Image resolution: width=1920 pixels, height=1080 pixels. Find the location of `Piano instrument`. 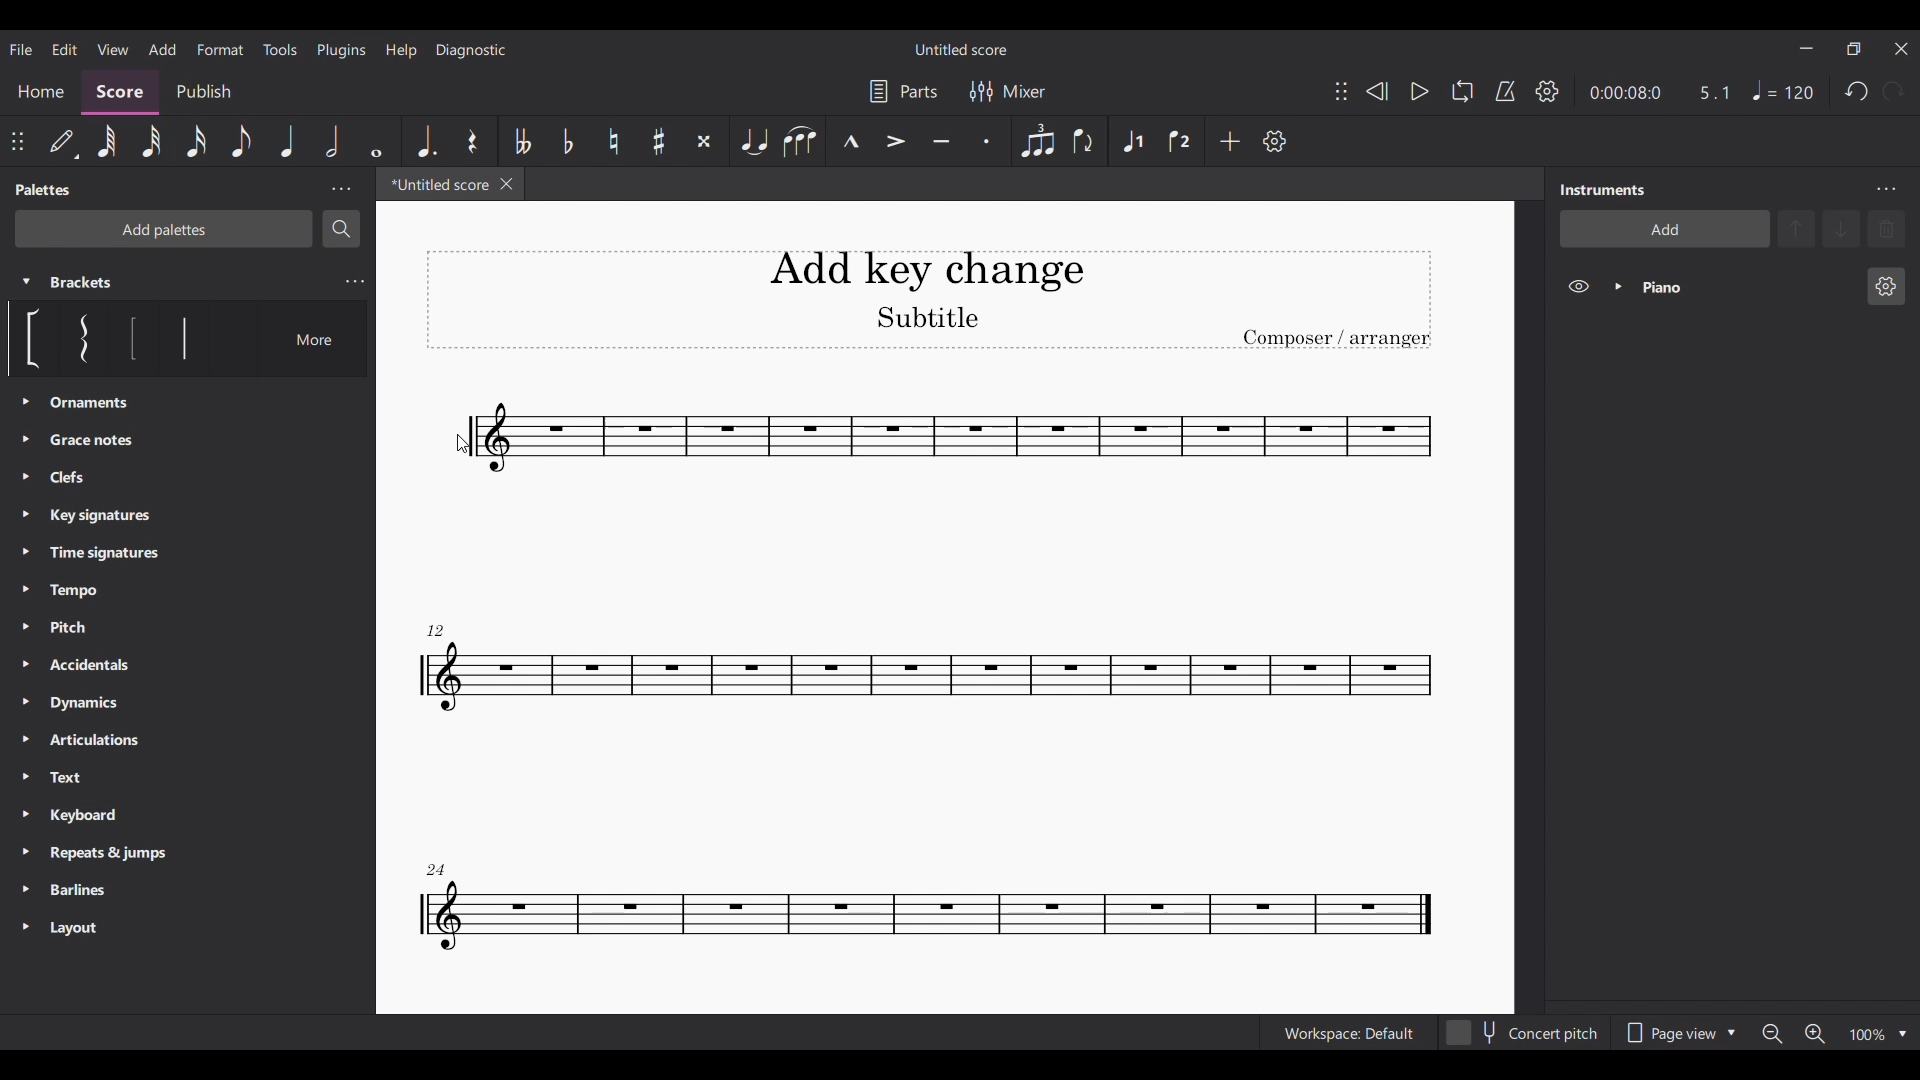

Piano instrument is located at coordinates (1747, 287).